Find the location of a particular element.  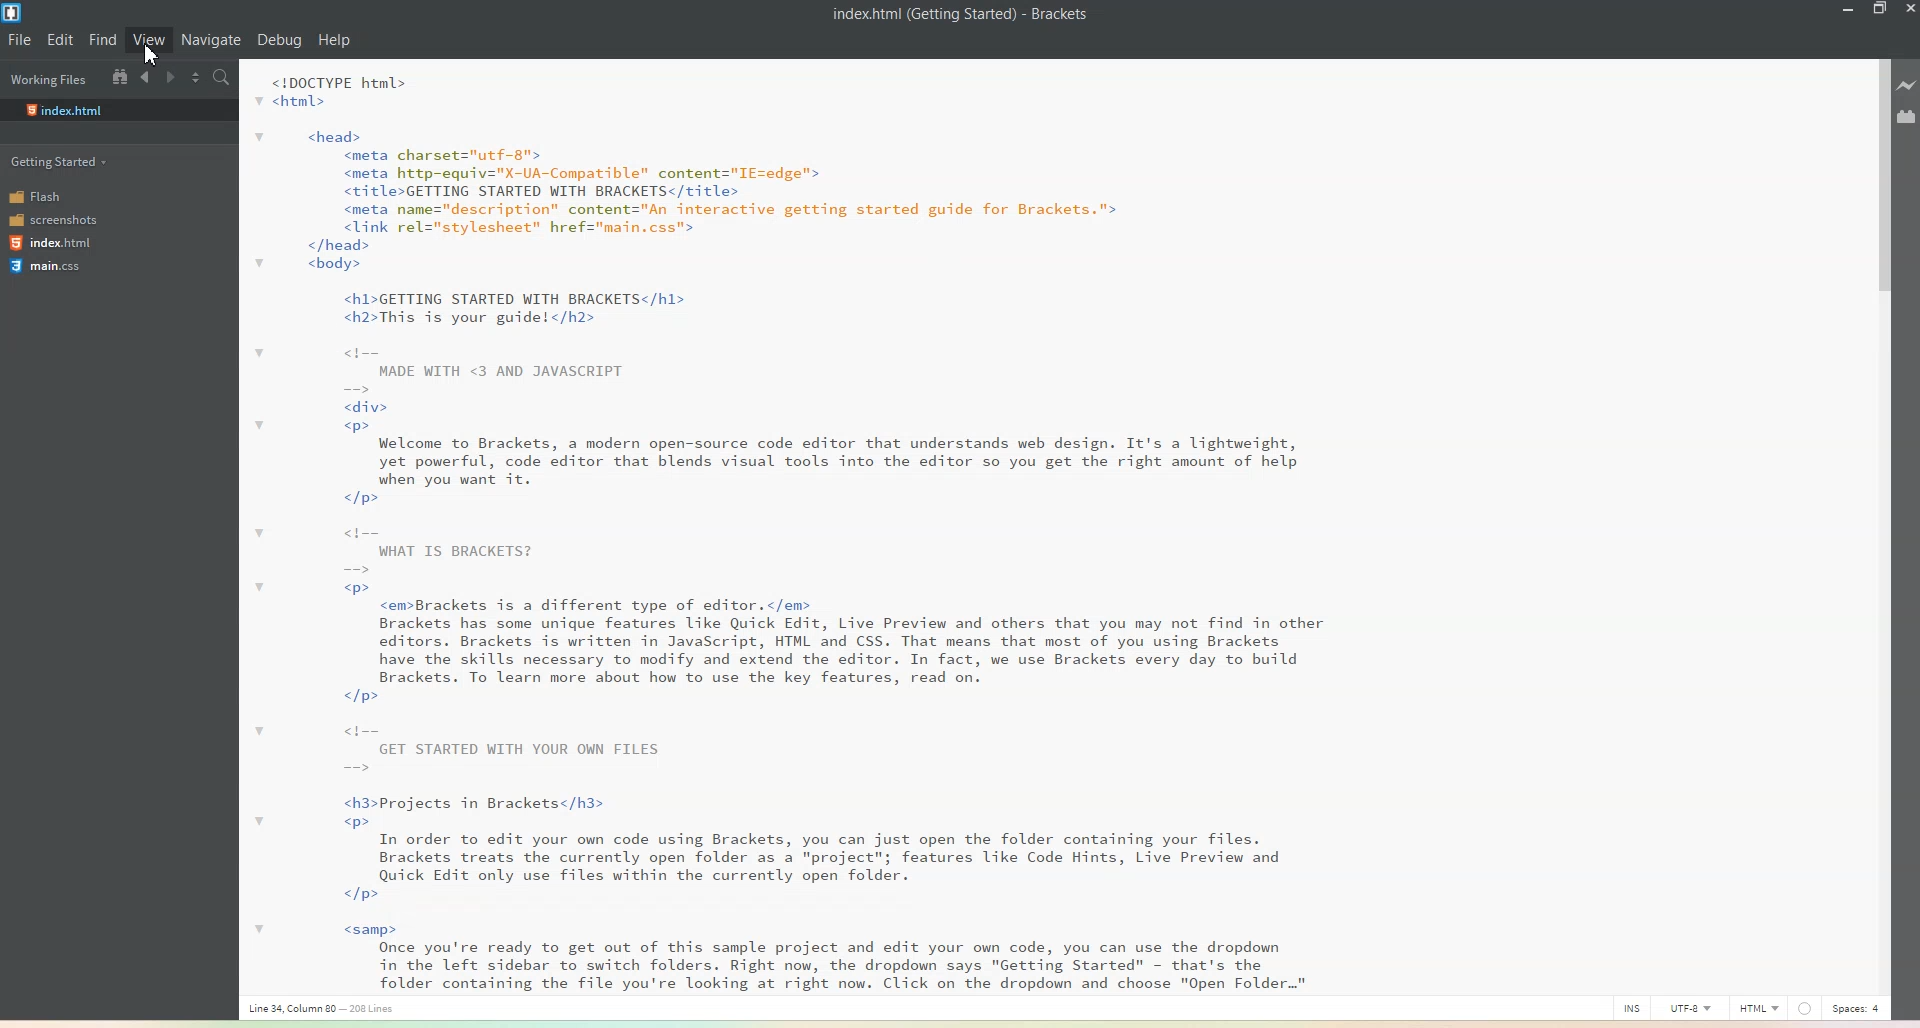

Navigate Backward is located at coordinates (147, 76).